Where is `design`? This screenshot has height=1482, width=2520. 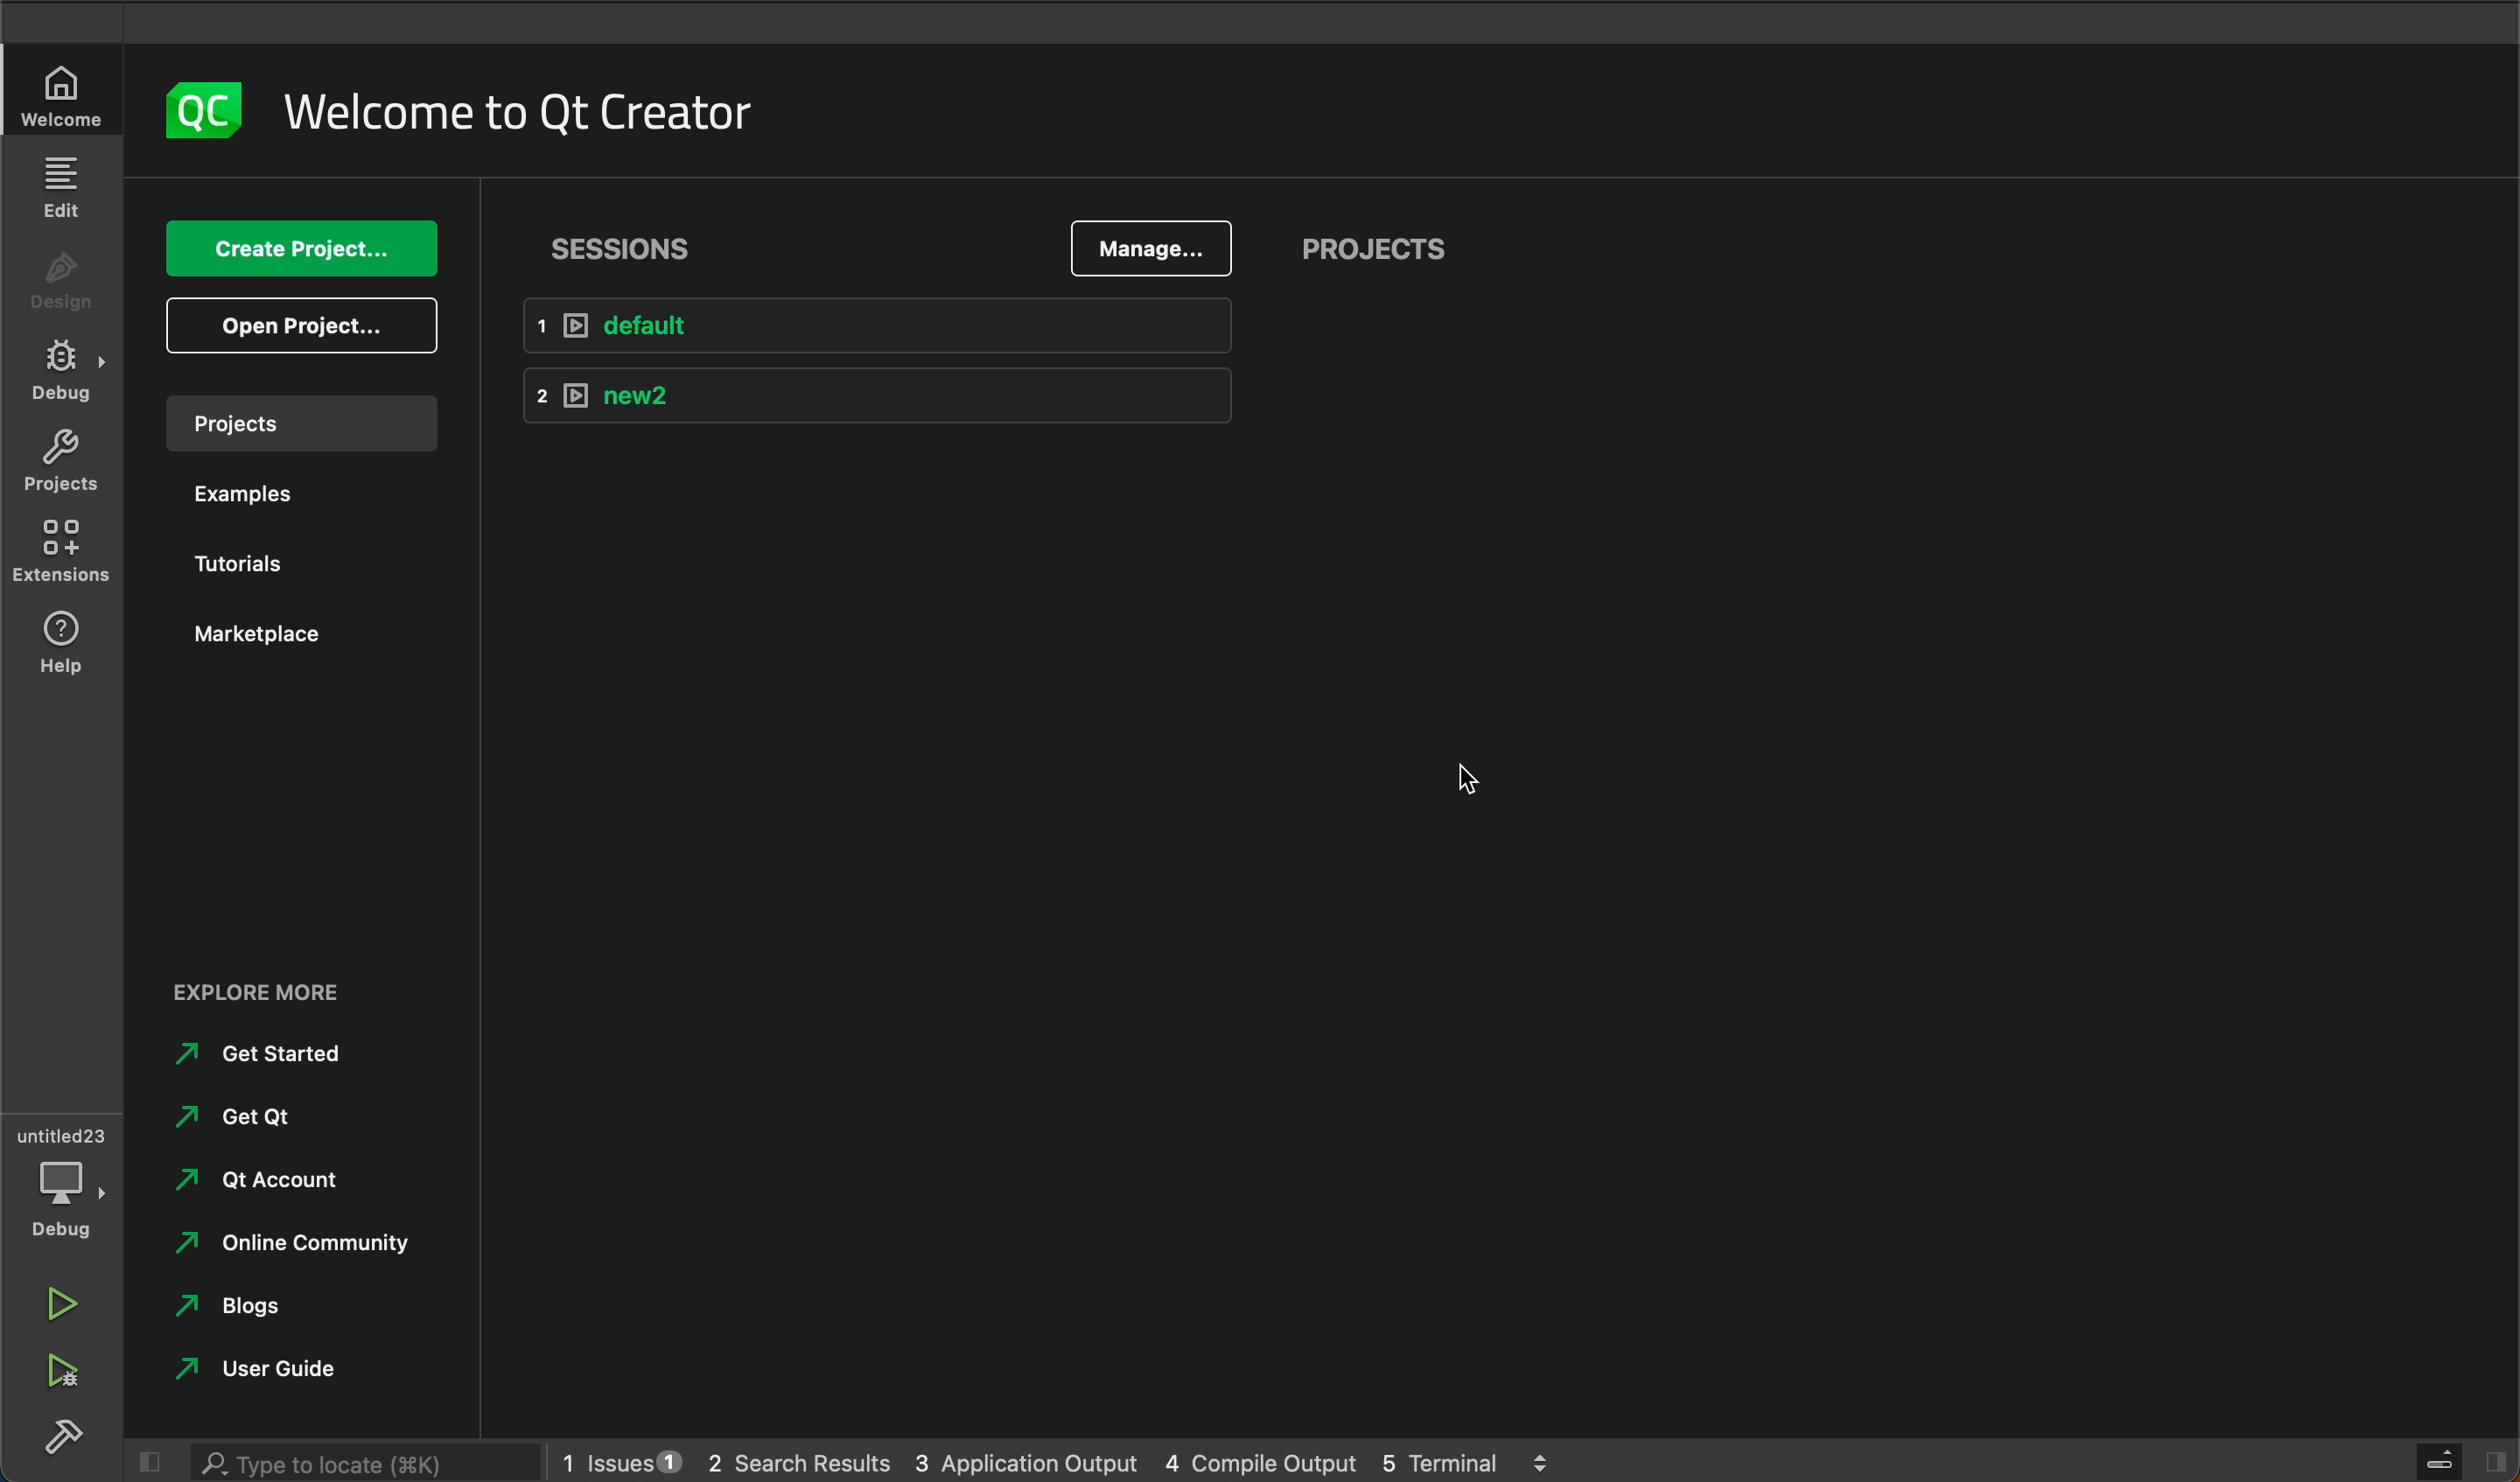
design is located at coordinates (62, 287).